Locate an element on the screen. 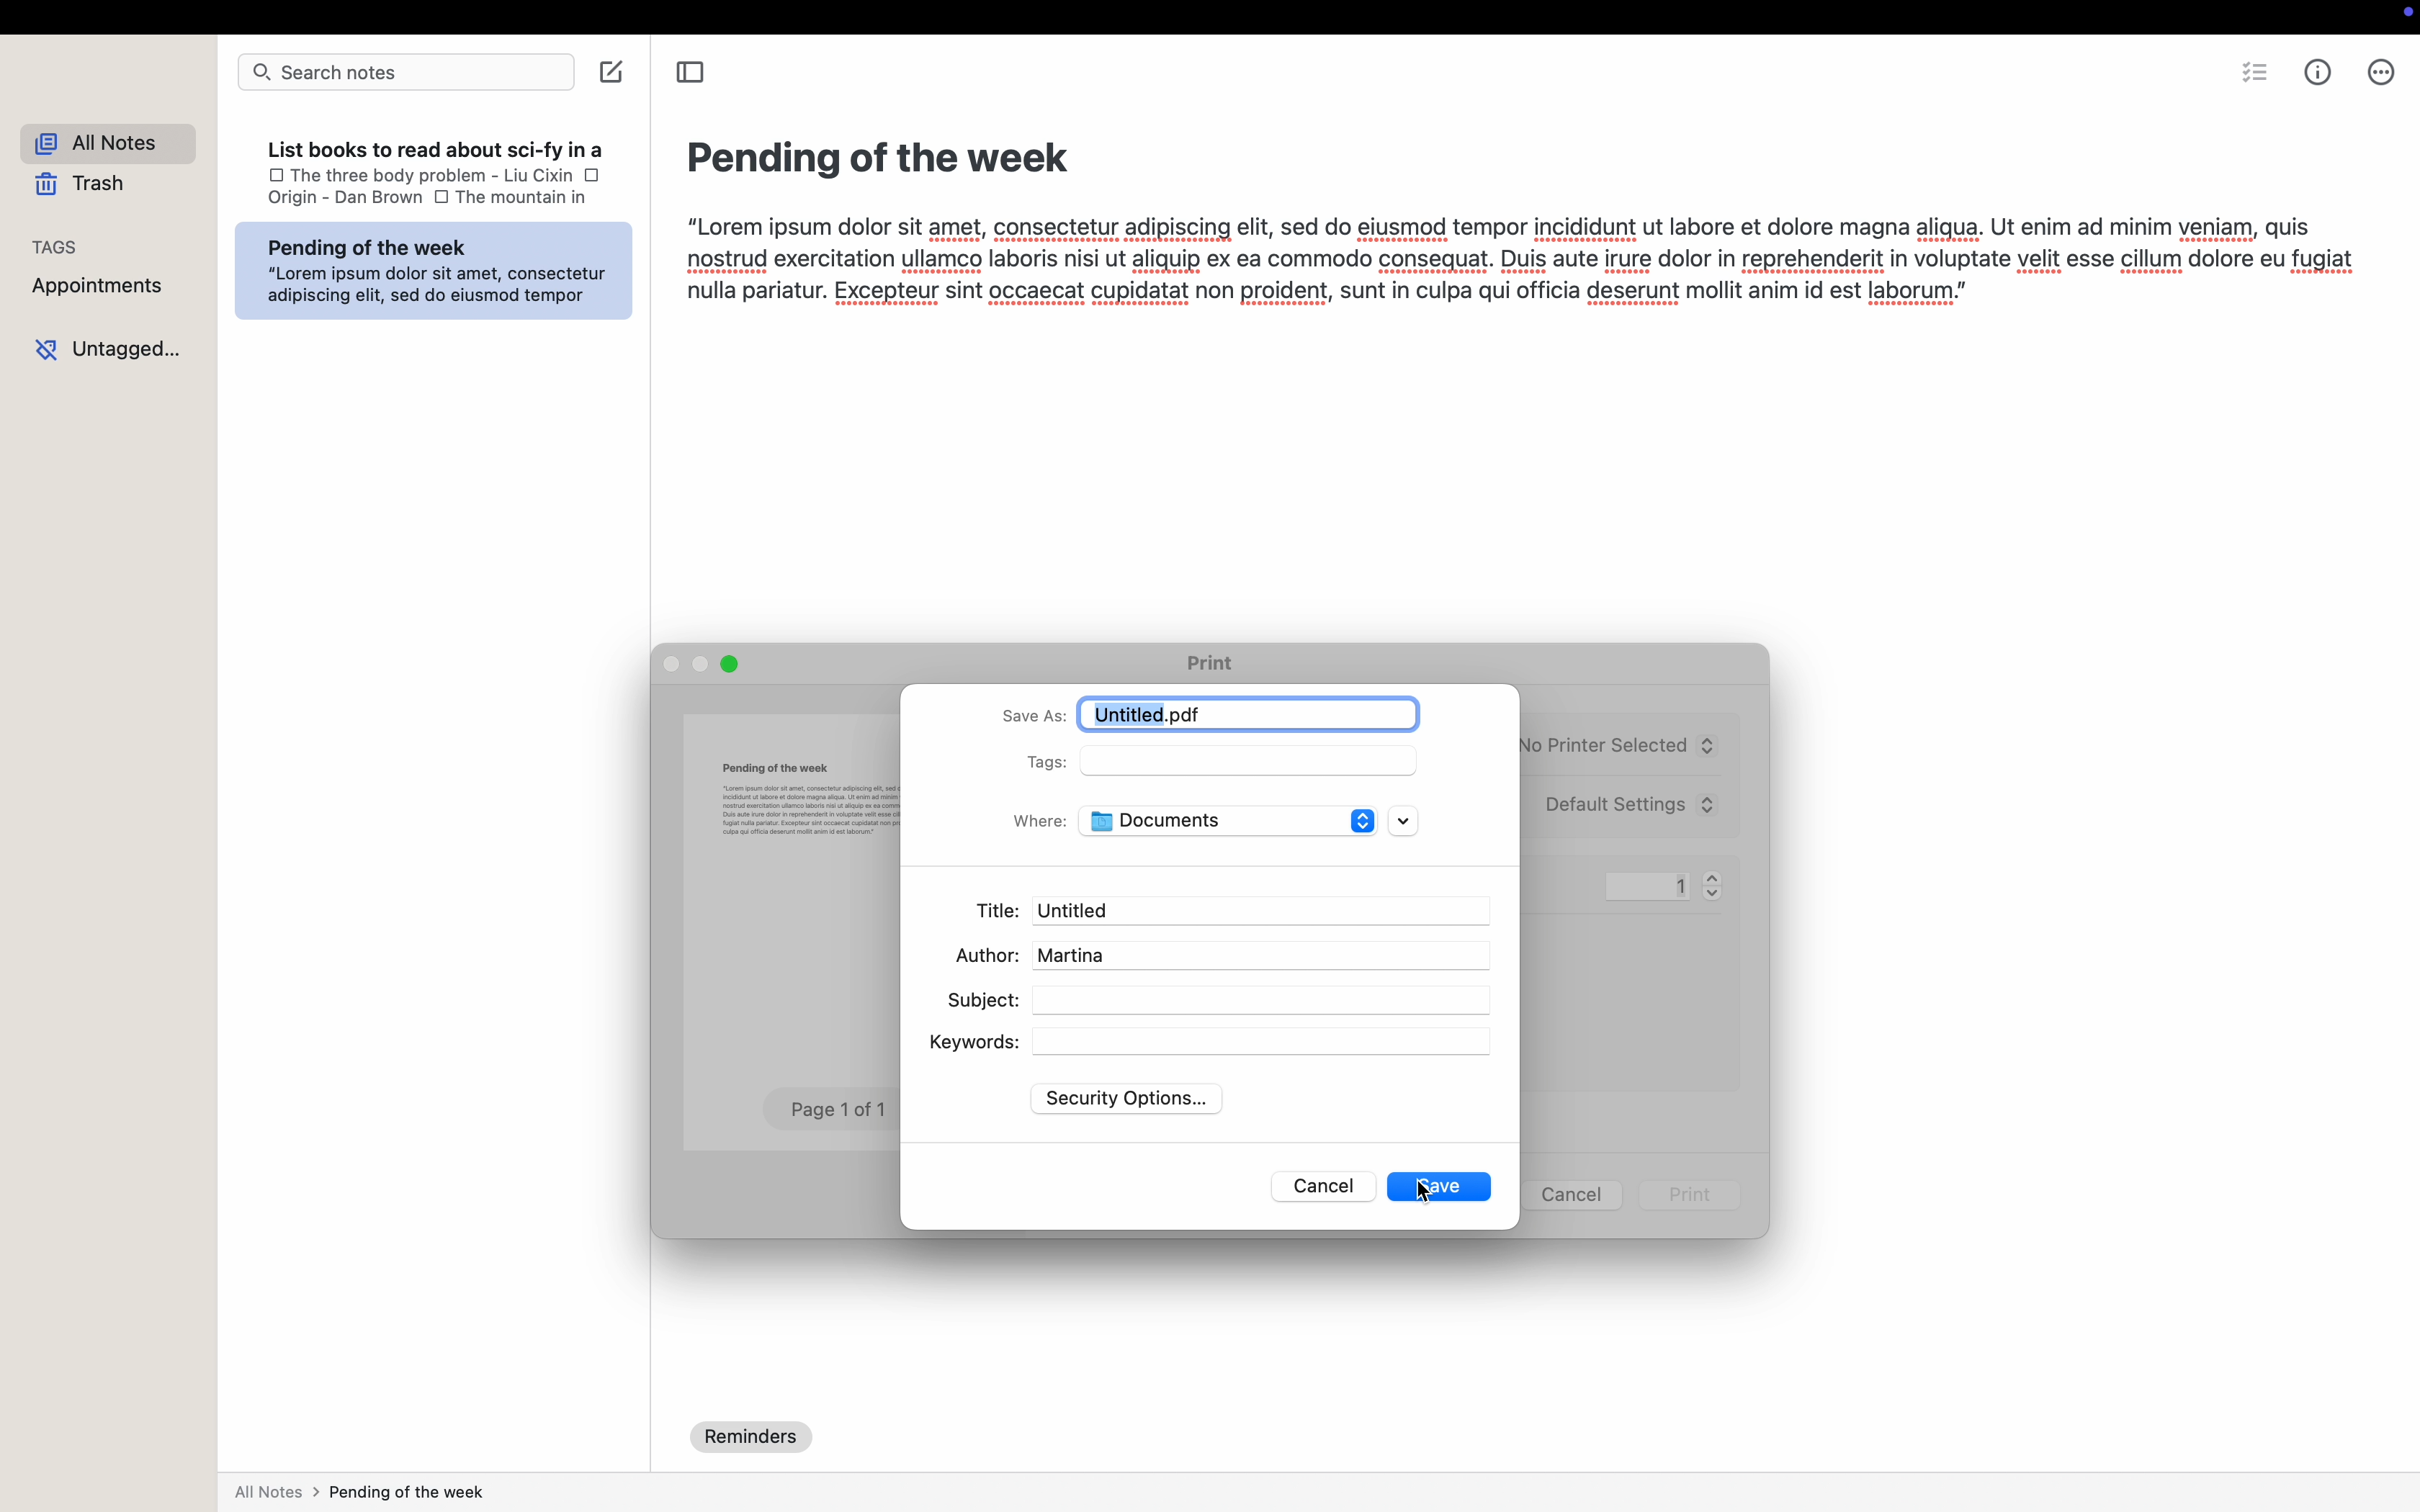 This screenshot has height=1512, width=2420. Untitled.pdf  is located at coordinates (1258, 713).